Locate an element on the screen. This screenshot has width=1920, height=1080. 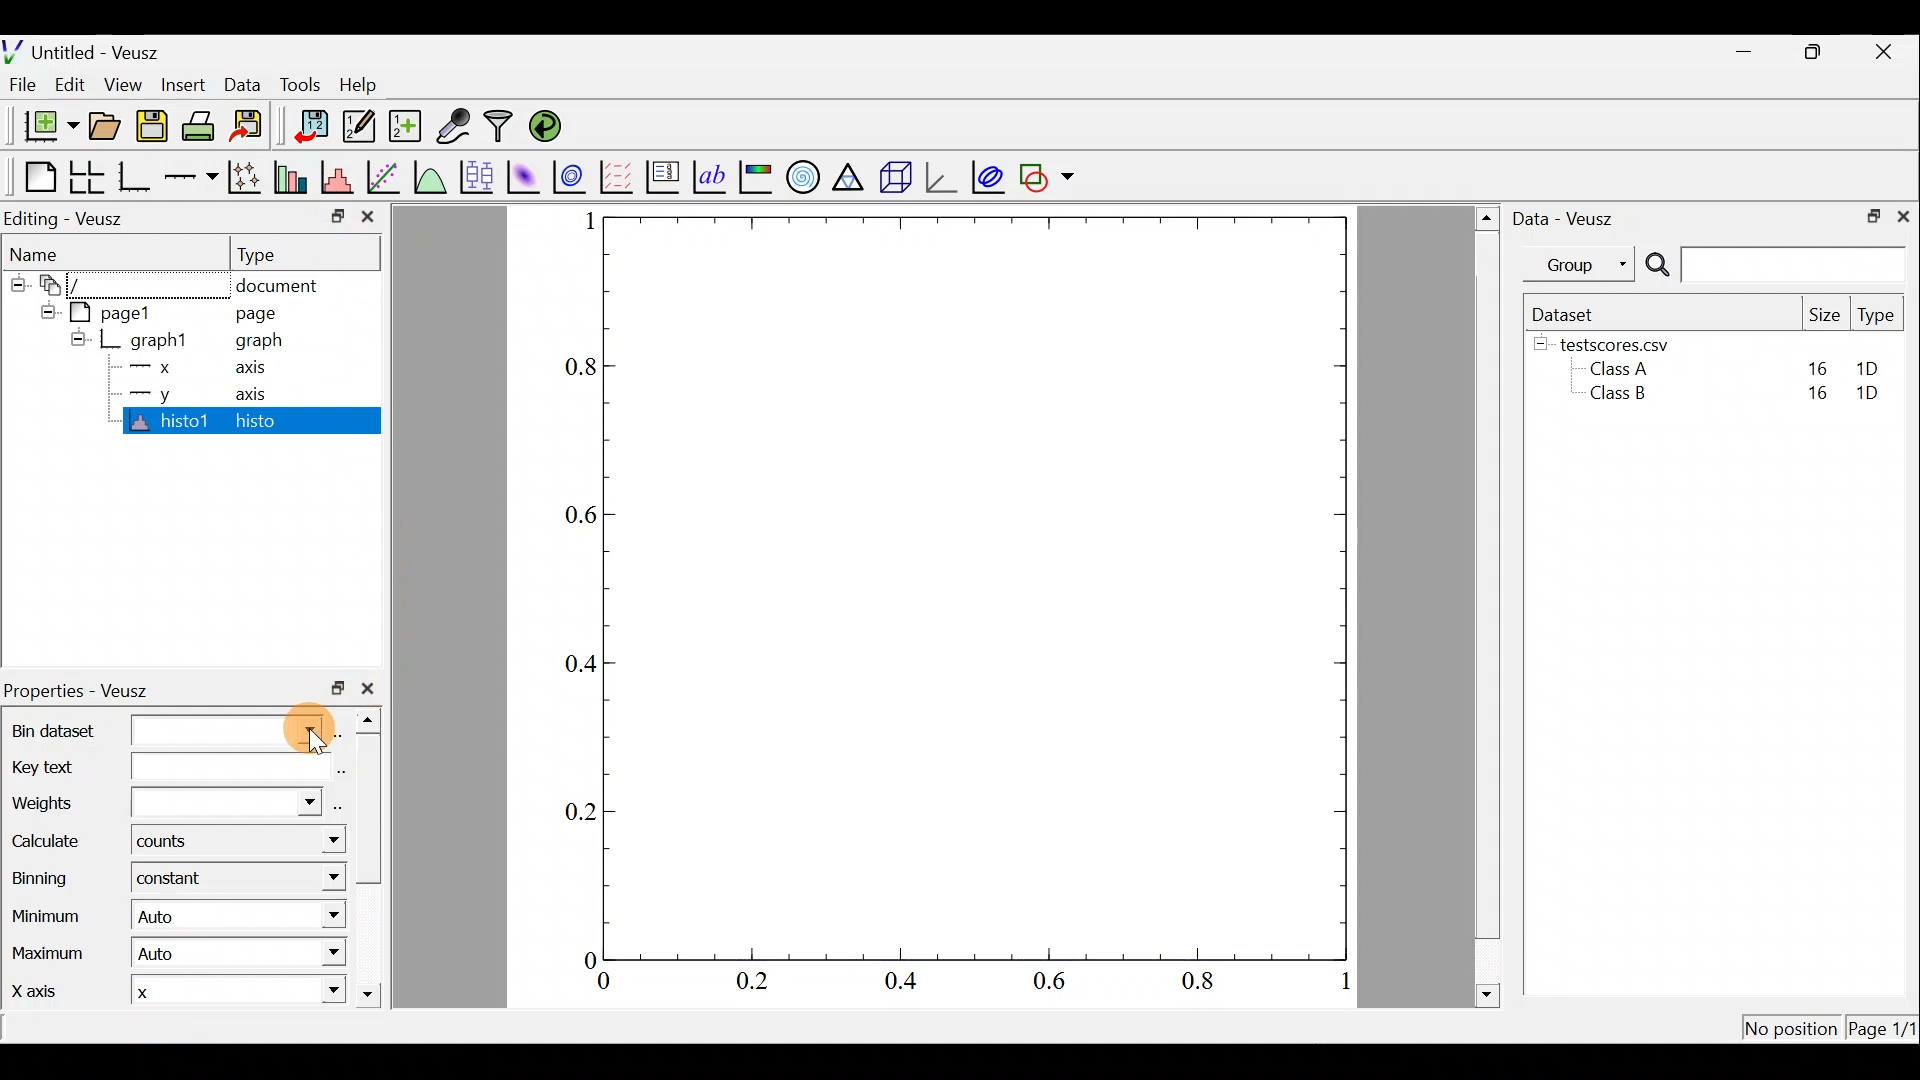
Export to graphics format is located at coordinates (250, 126).